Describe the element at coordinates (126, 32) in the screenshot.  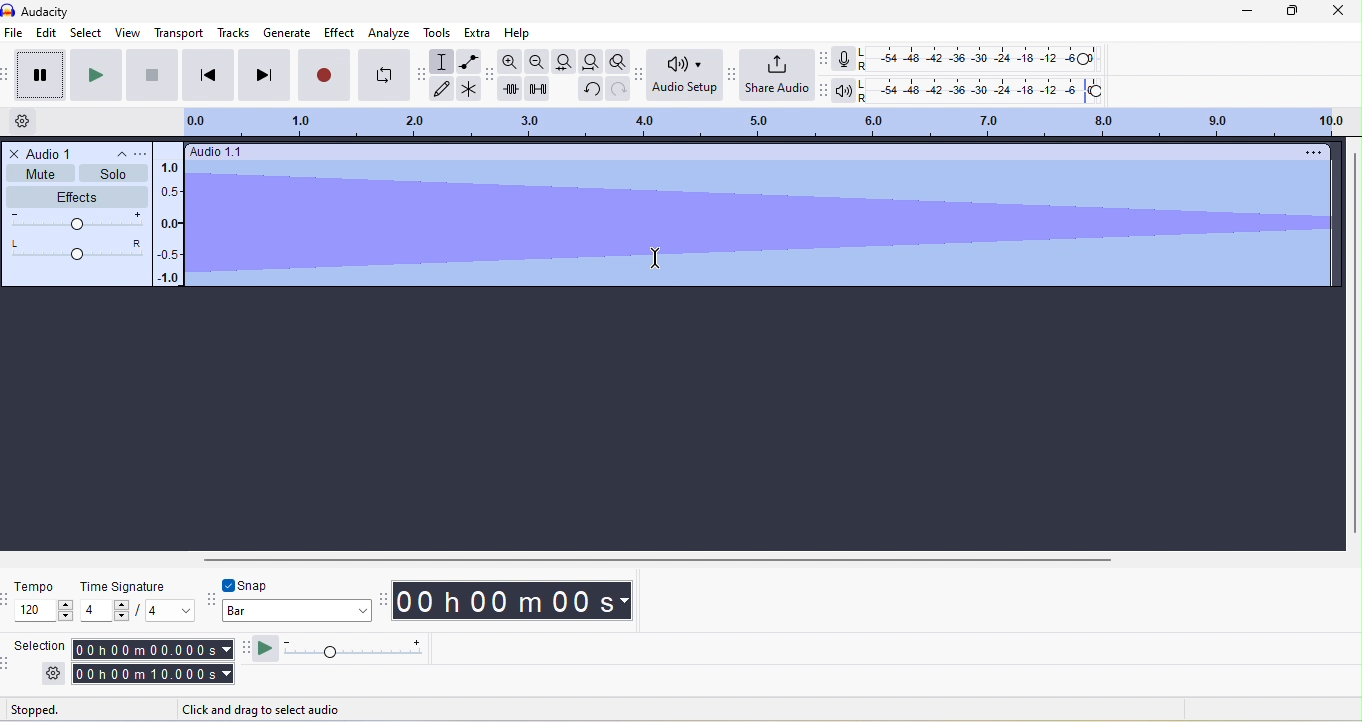
I see `view` at that location.